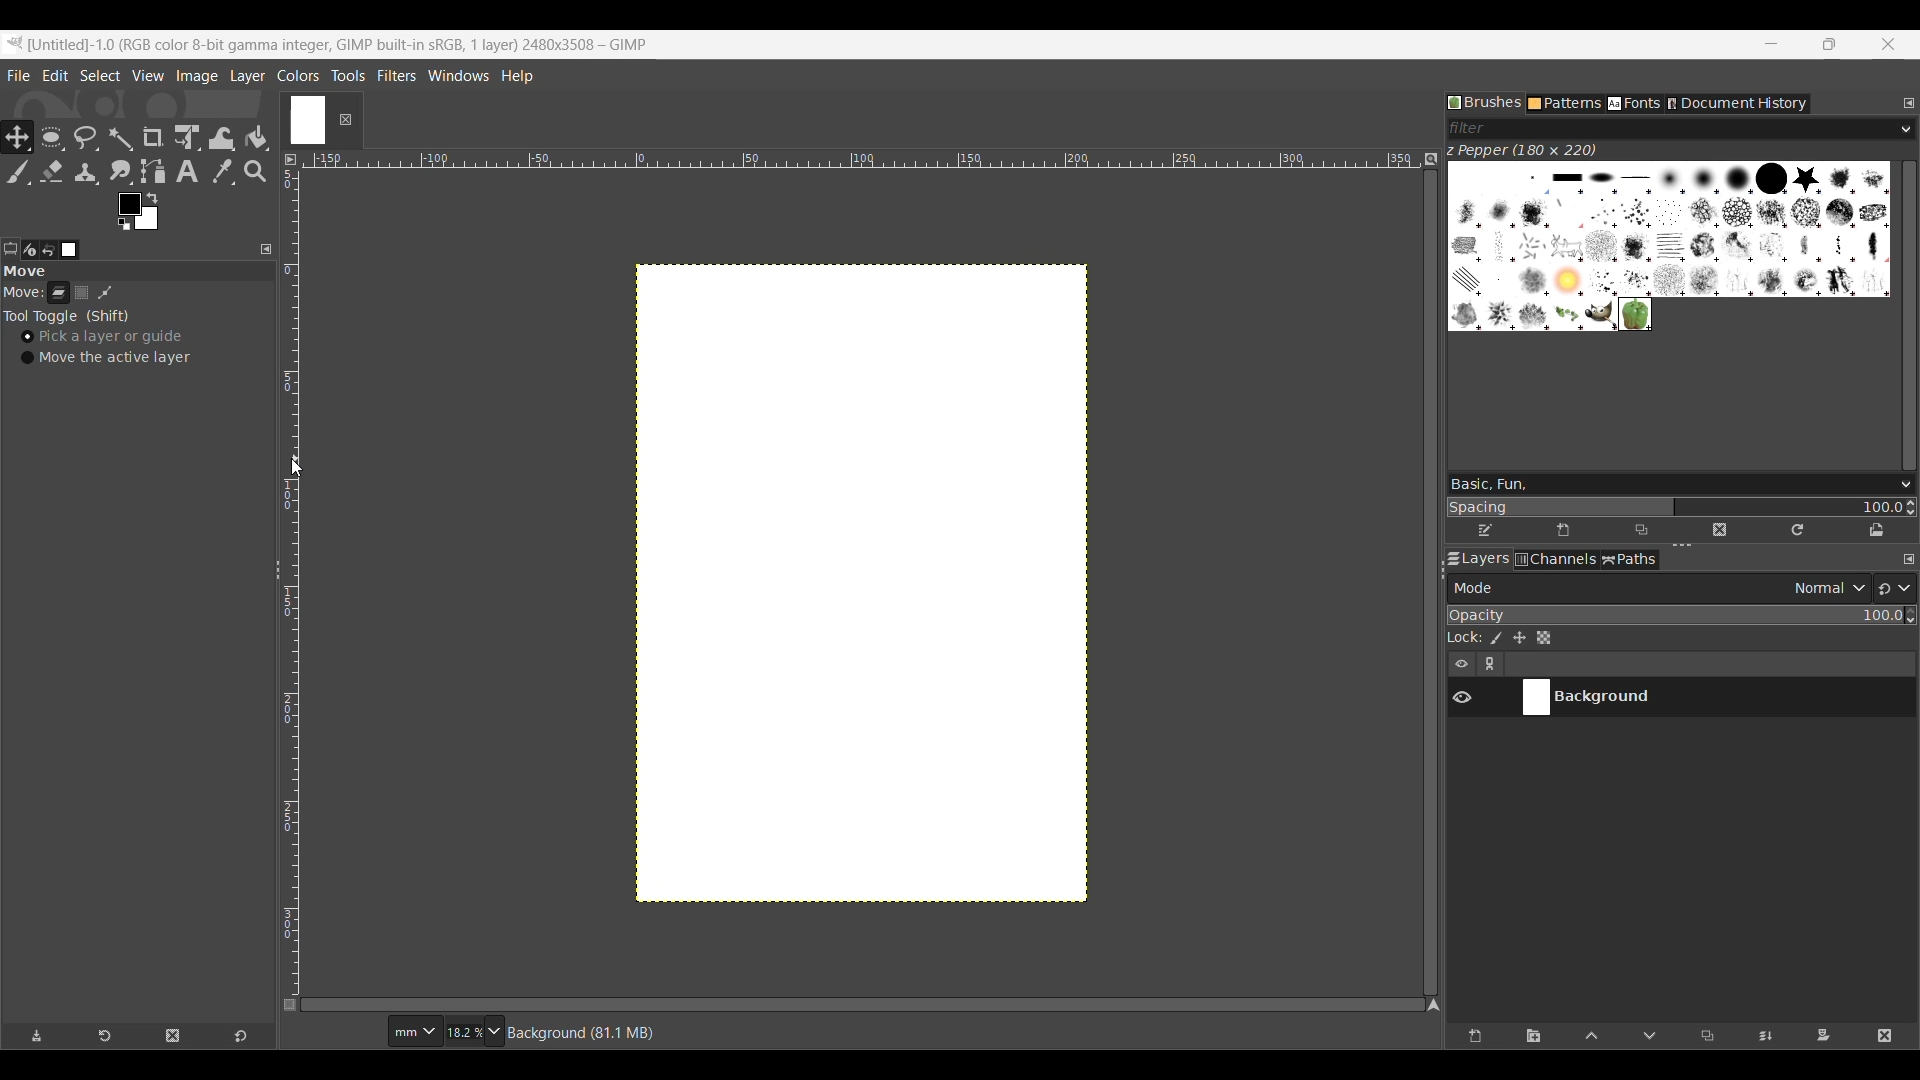 This screenshot has width=1920, height=1080. Describe the element at coordinates (85, 137) in the screenshot. I see `Free select tool` at that location.